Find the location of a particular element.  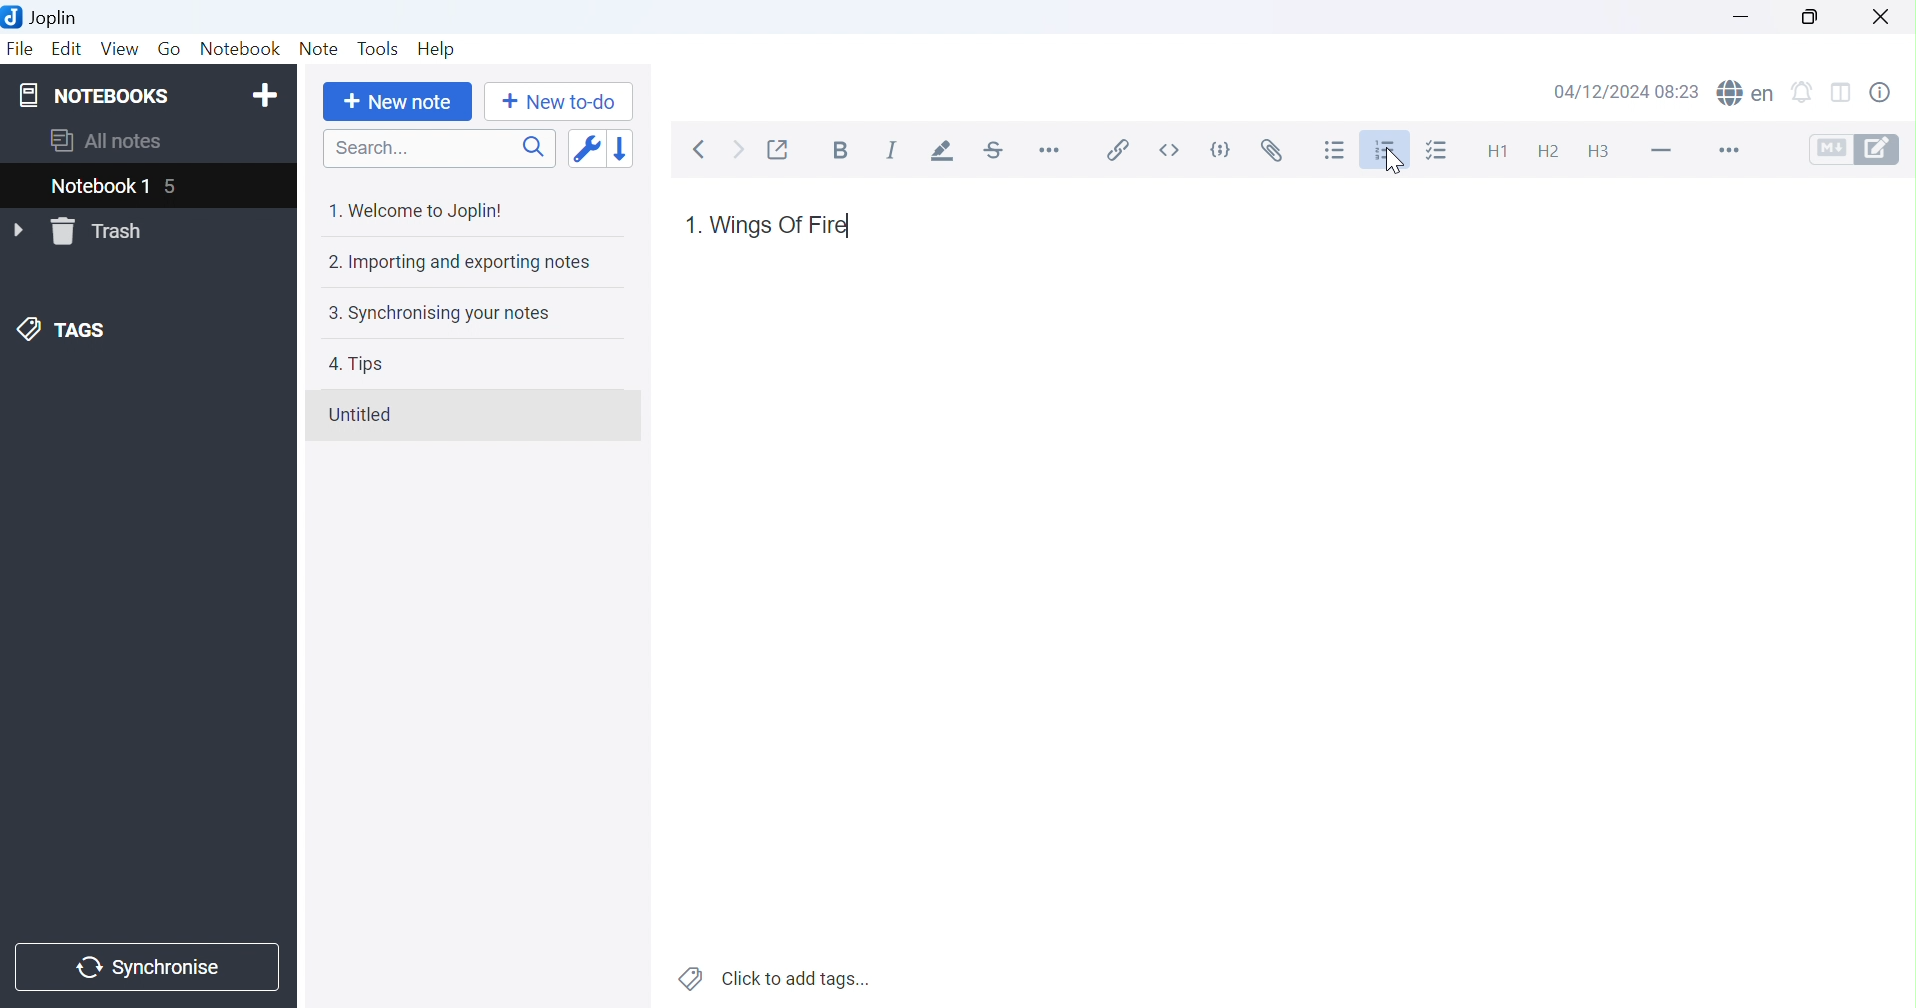

Note is located at coordinates (322, 46).